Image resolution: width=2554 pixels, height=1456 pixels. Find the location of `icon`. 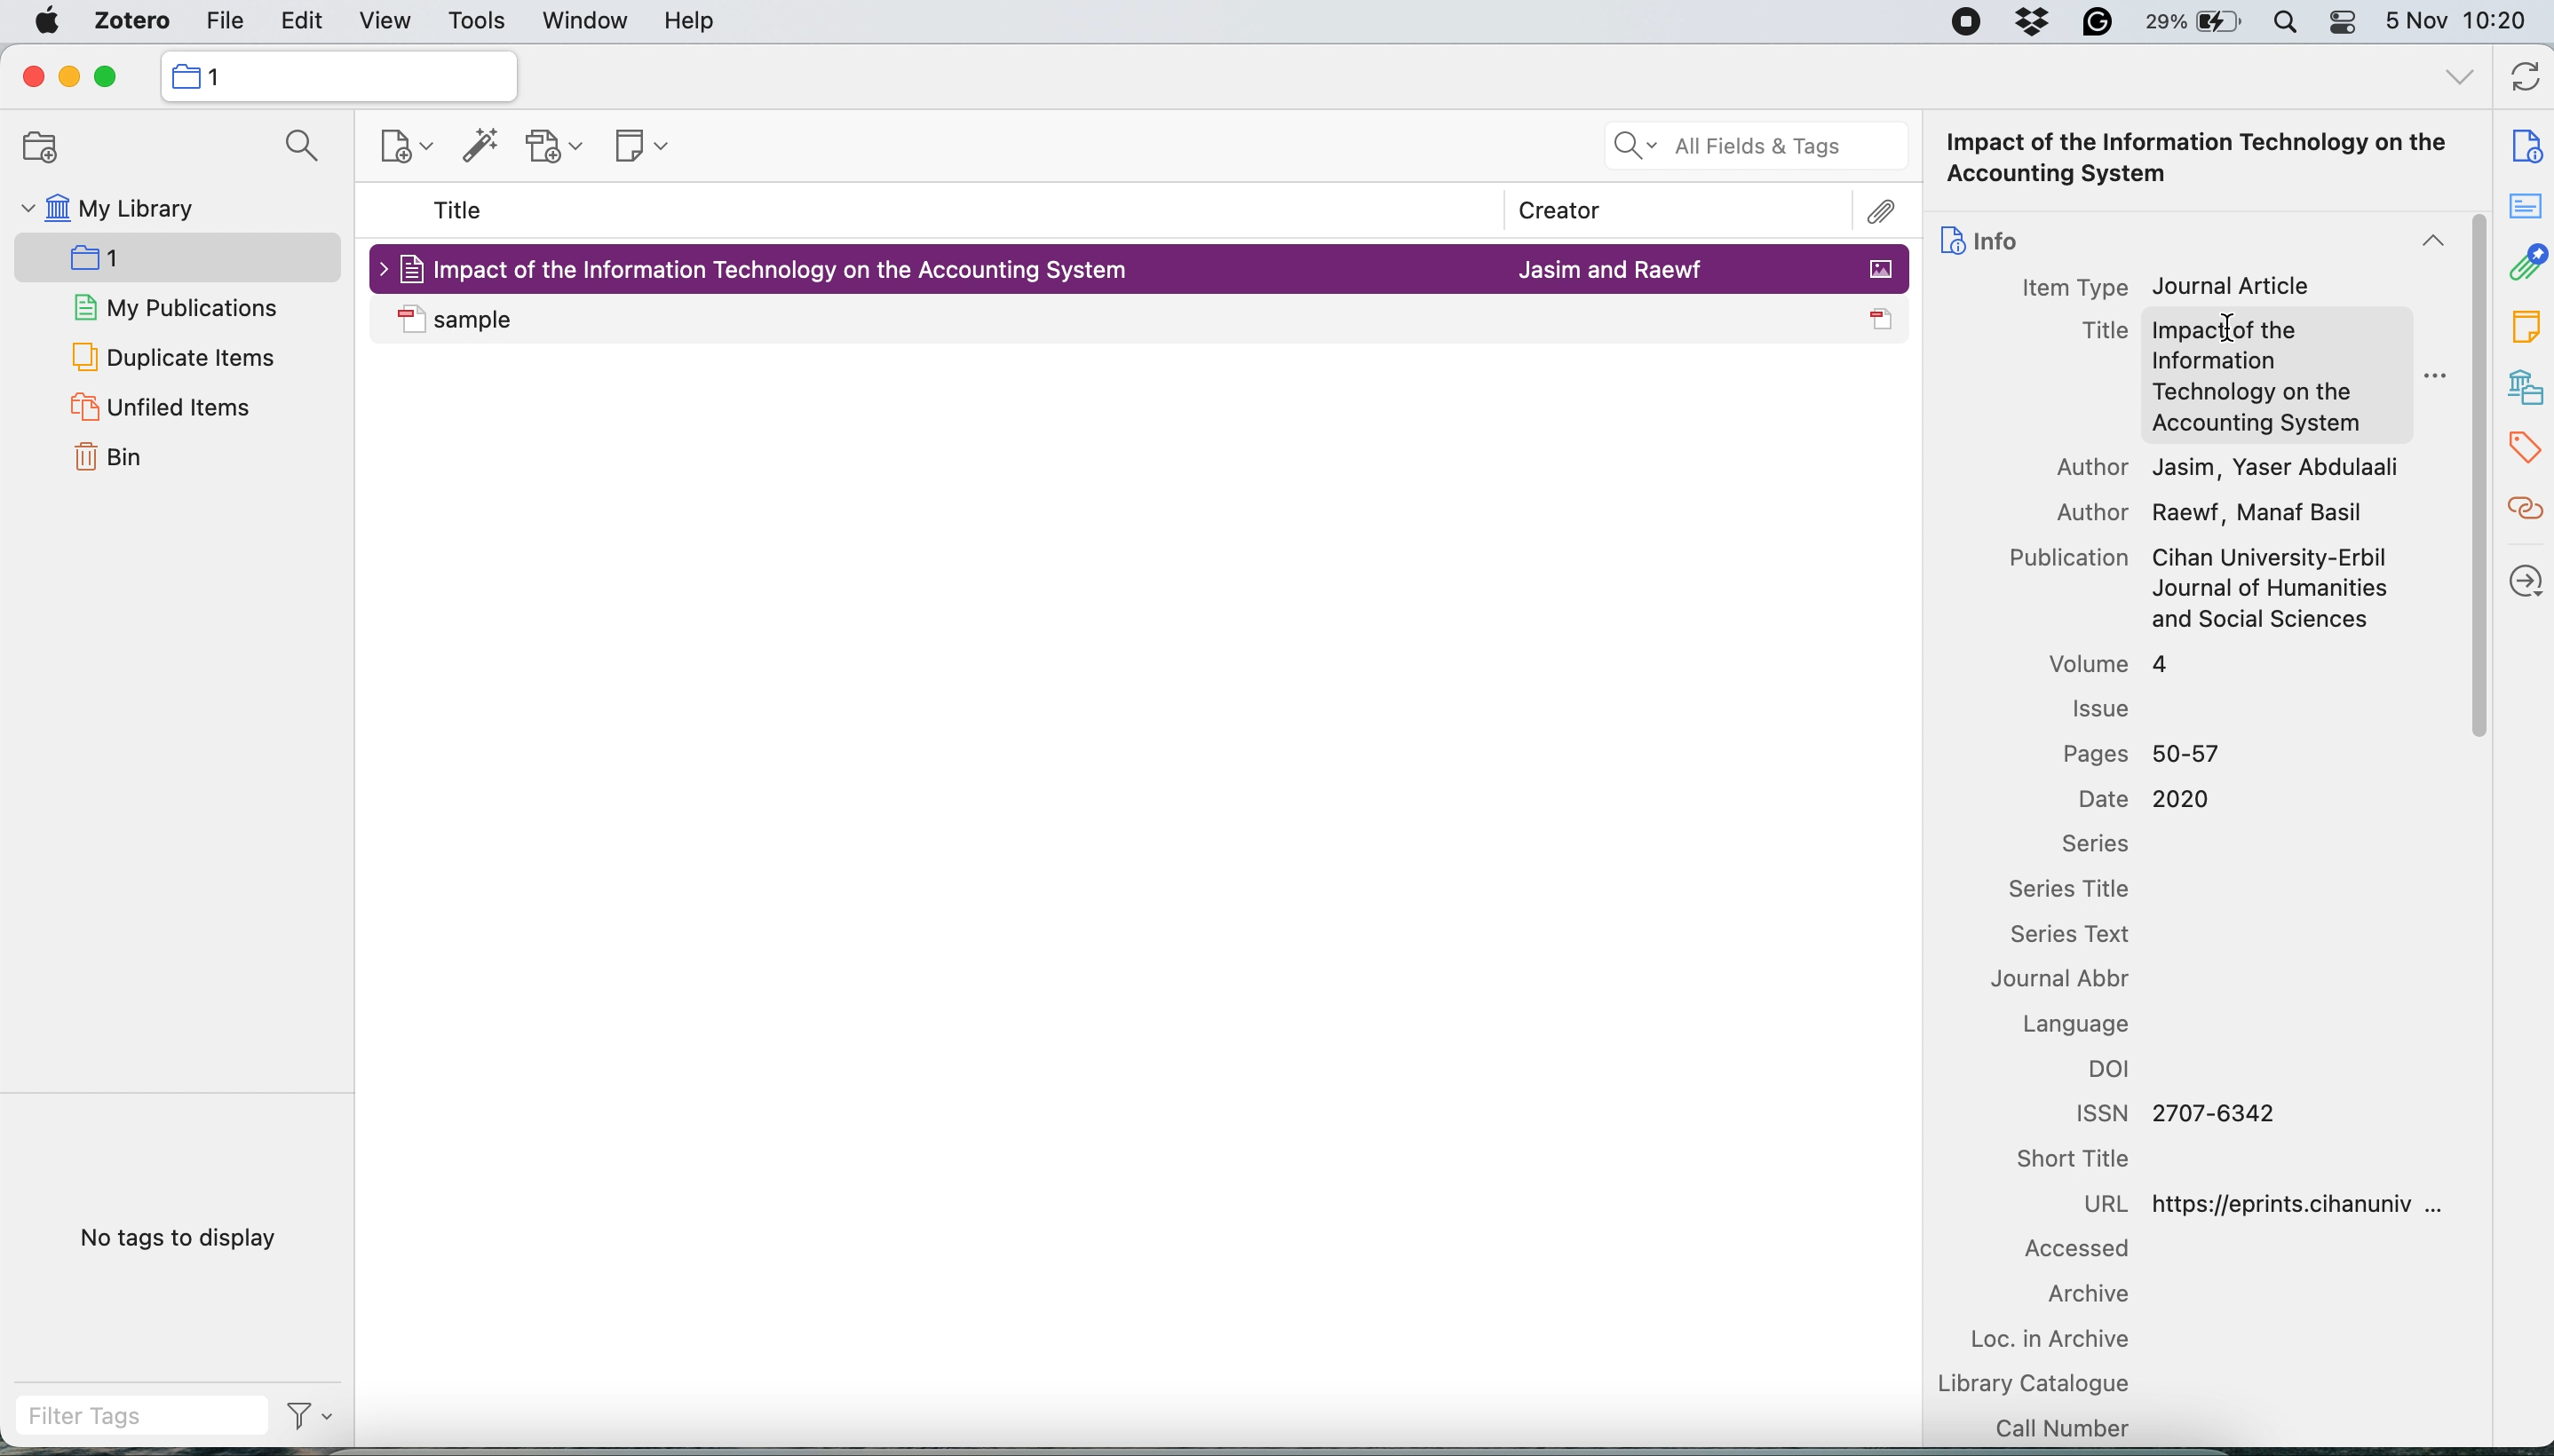

icon is located at coordinates (411, 317).